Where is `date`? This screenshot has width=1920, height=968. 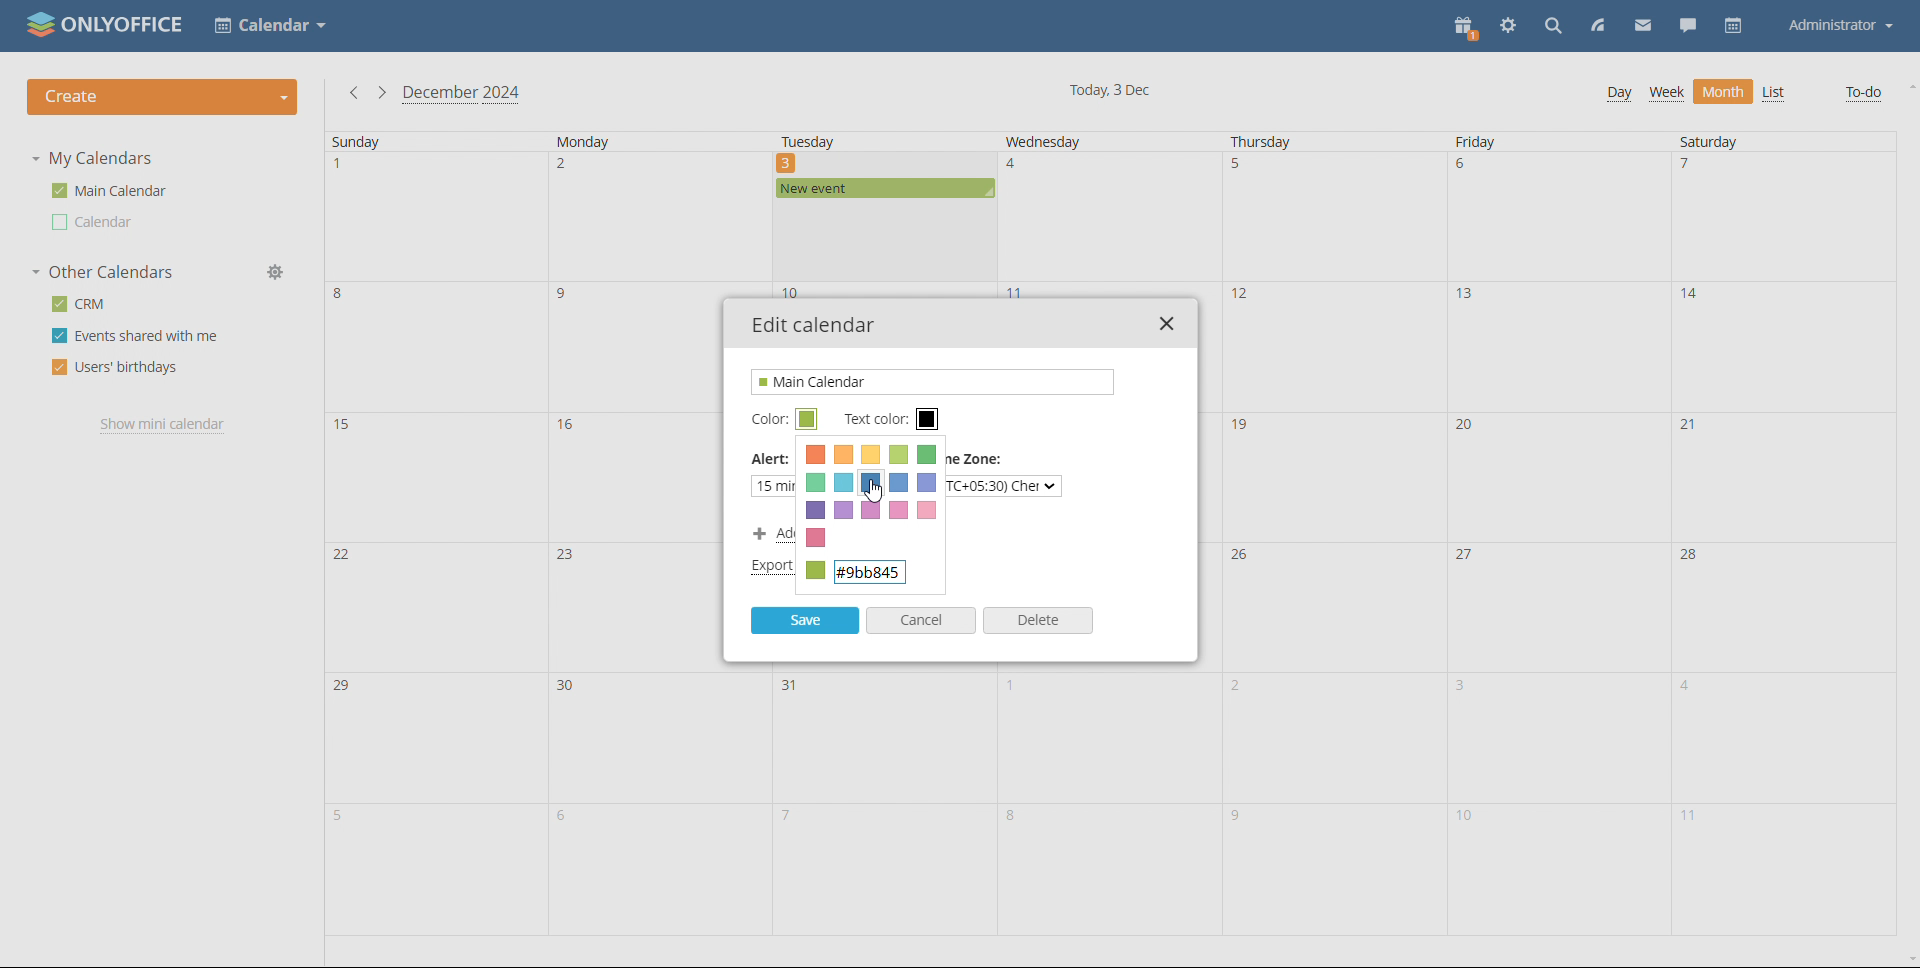
date is located at coordinates (657, 868).